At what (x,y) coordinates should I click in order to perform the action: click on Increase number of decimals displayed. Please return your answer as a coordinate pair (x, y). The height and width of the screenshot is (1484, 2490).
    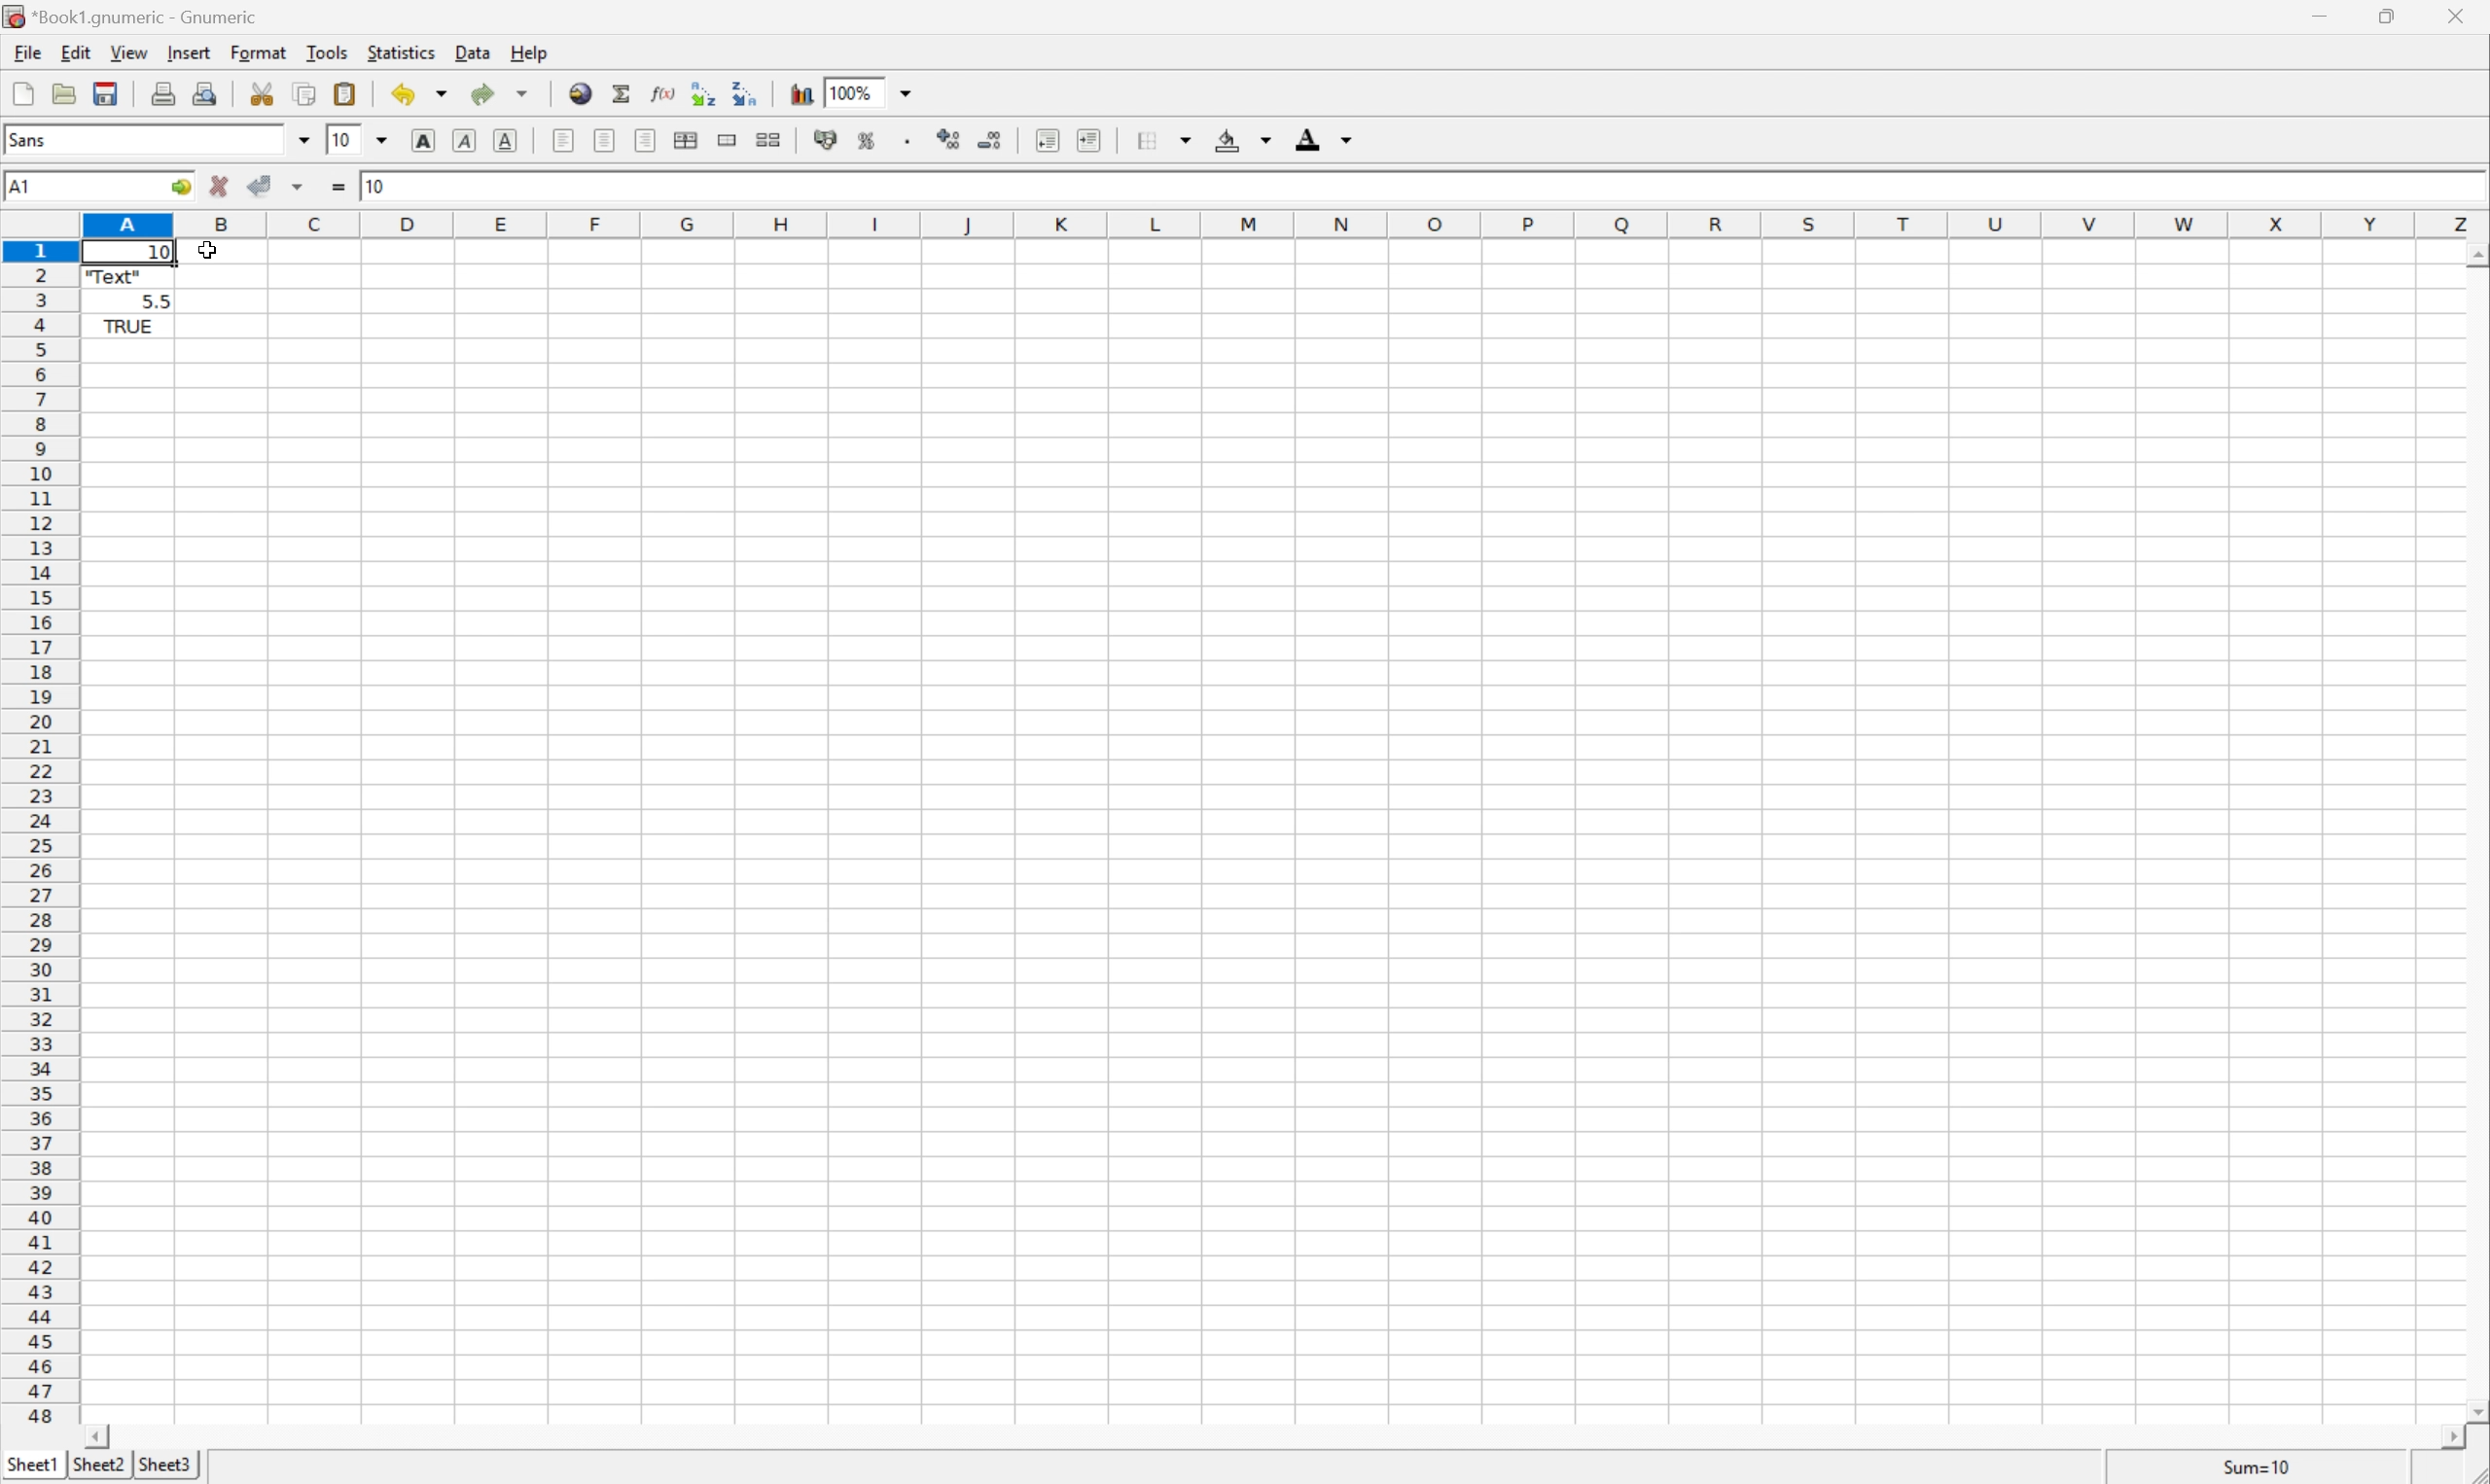
    Looking at the image, I should click on (950, 140).